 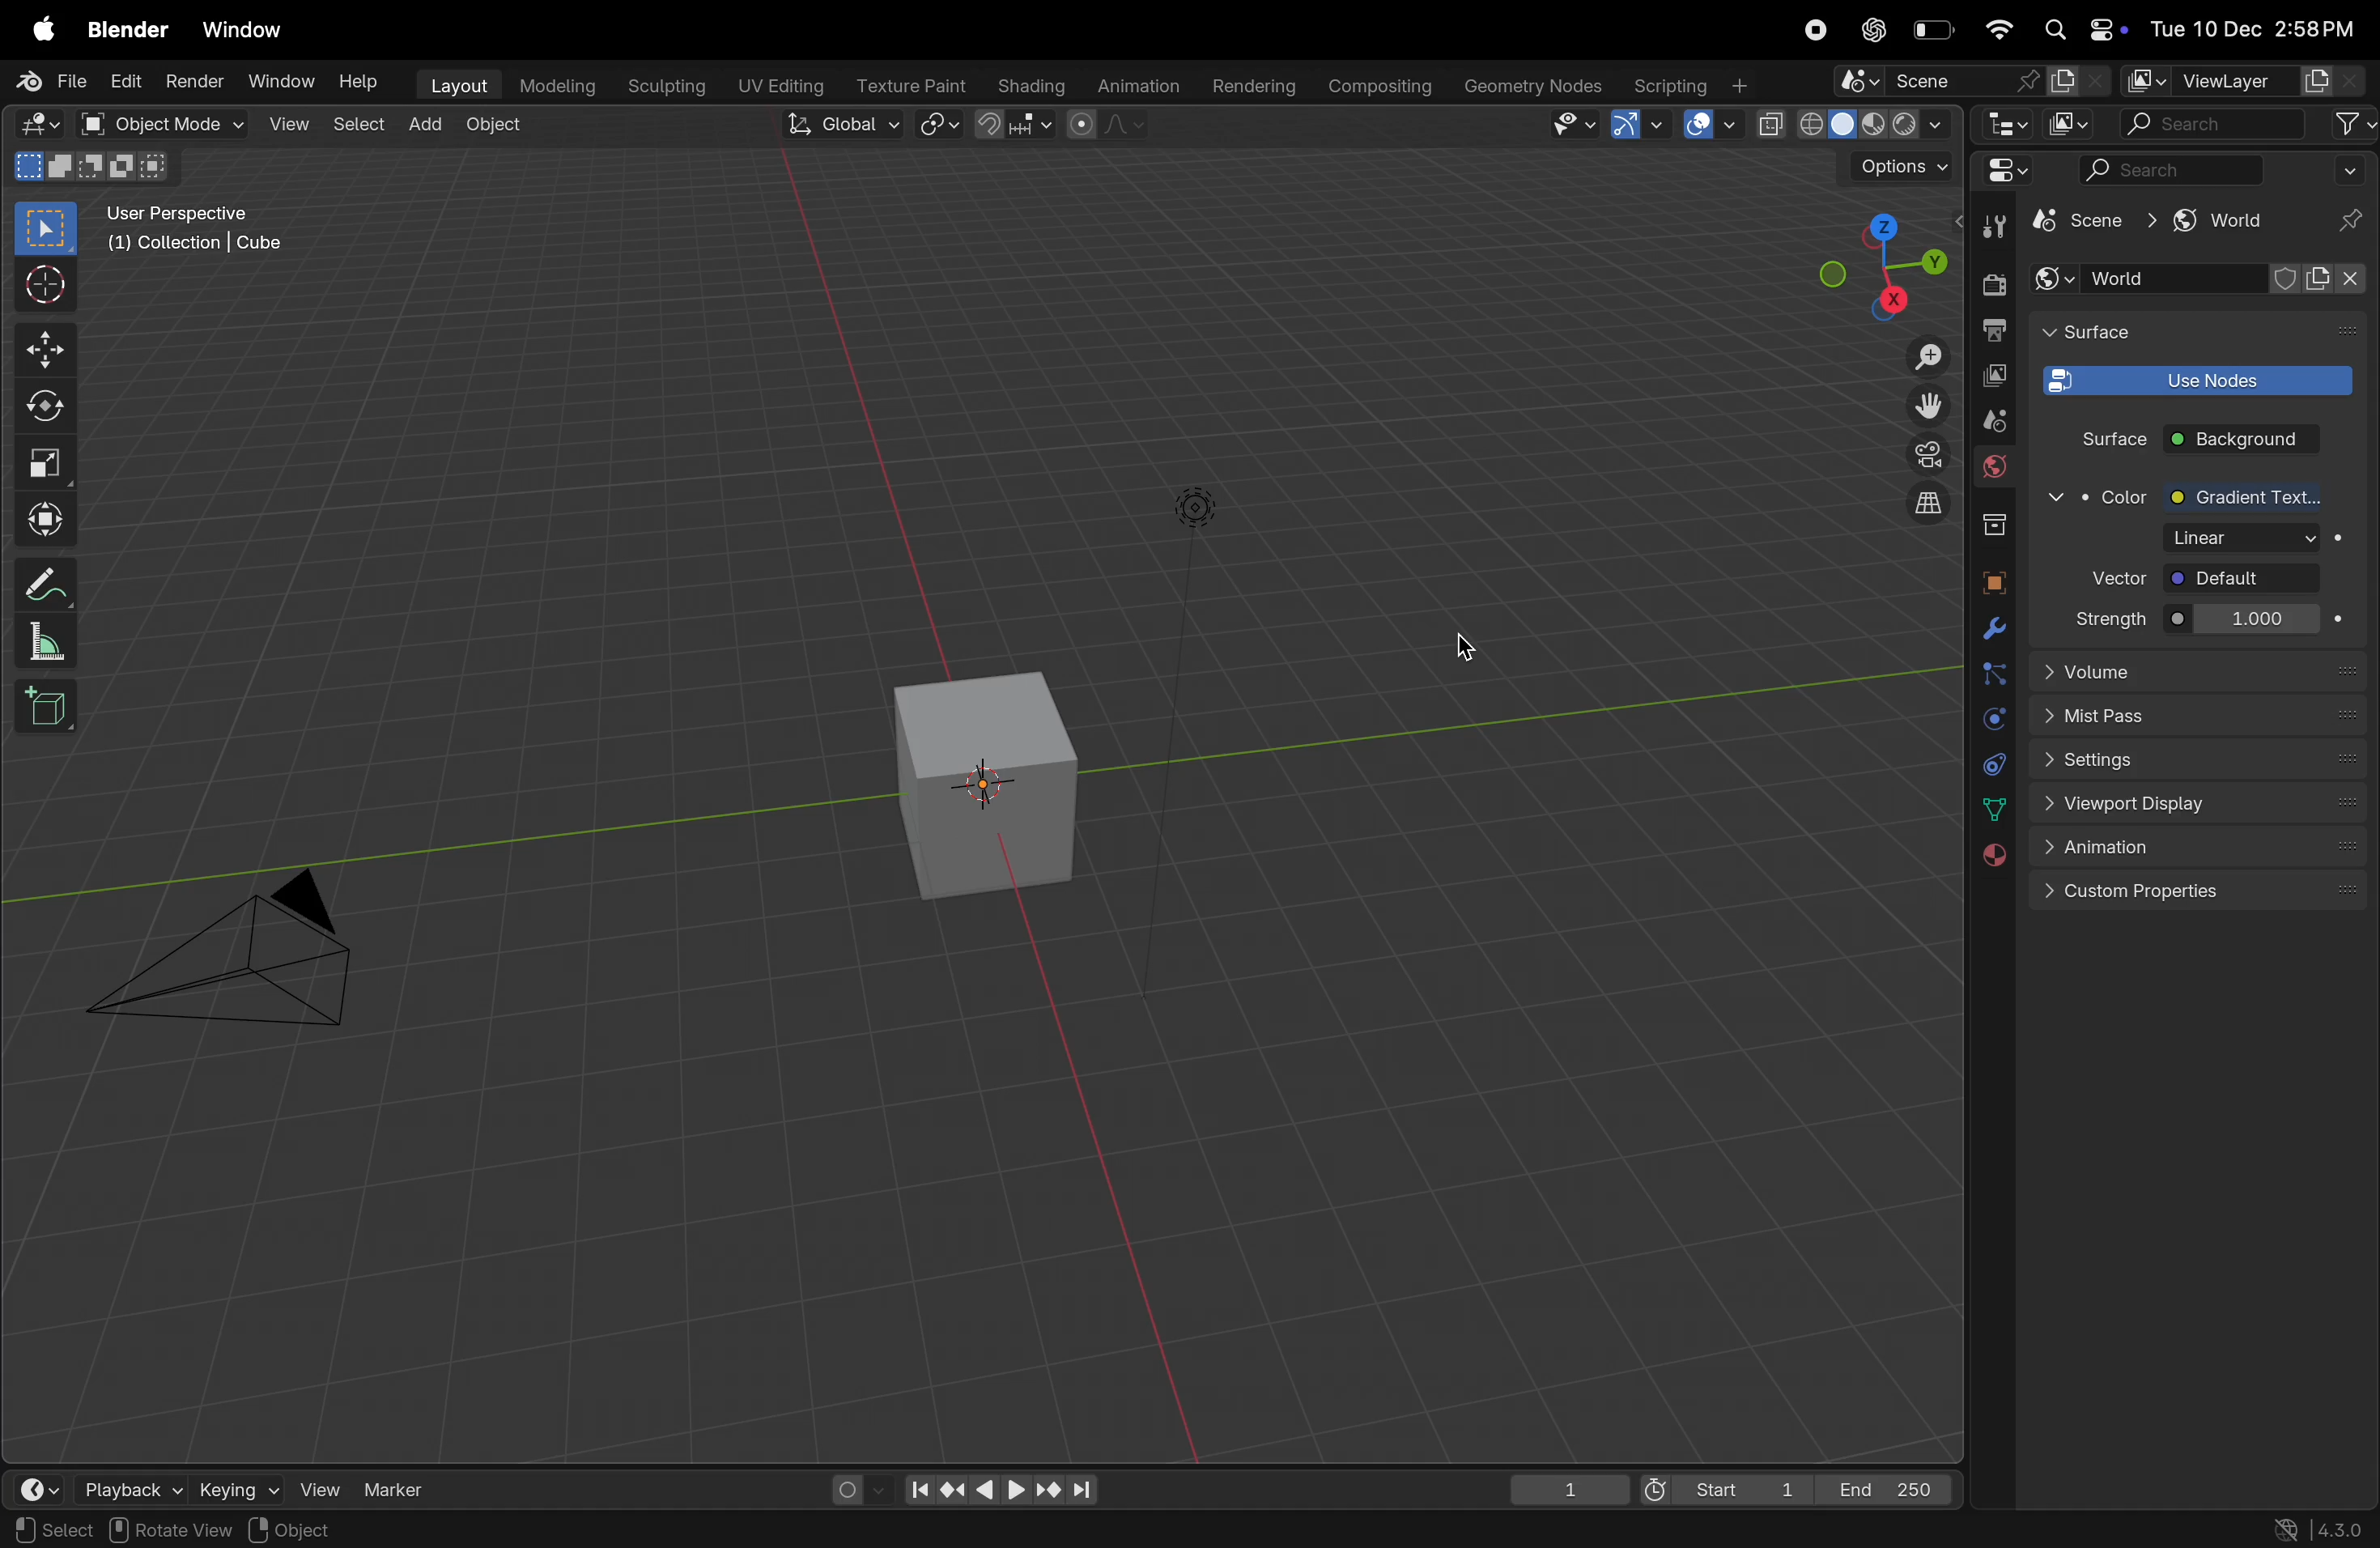 I want to click on World, so click(x=1994, y=469).